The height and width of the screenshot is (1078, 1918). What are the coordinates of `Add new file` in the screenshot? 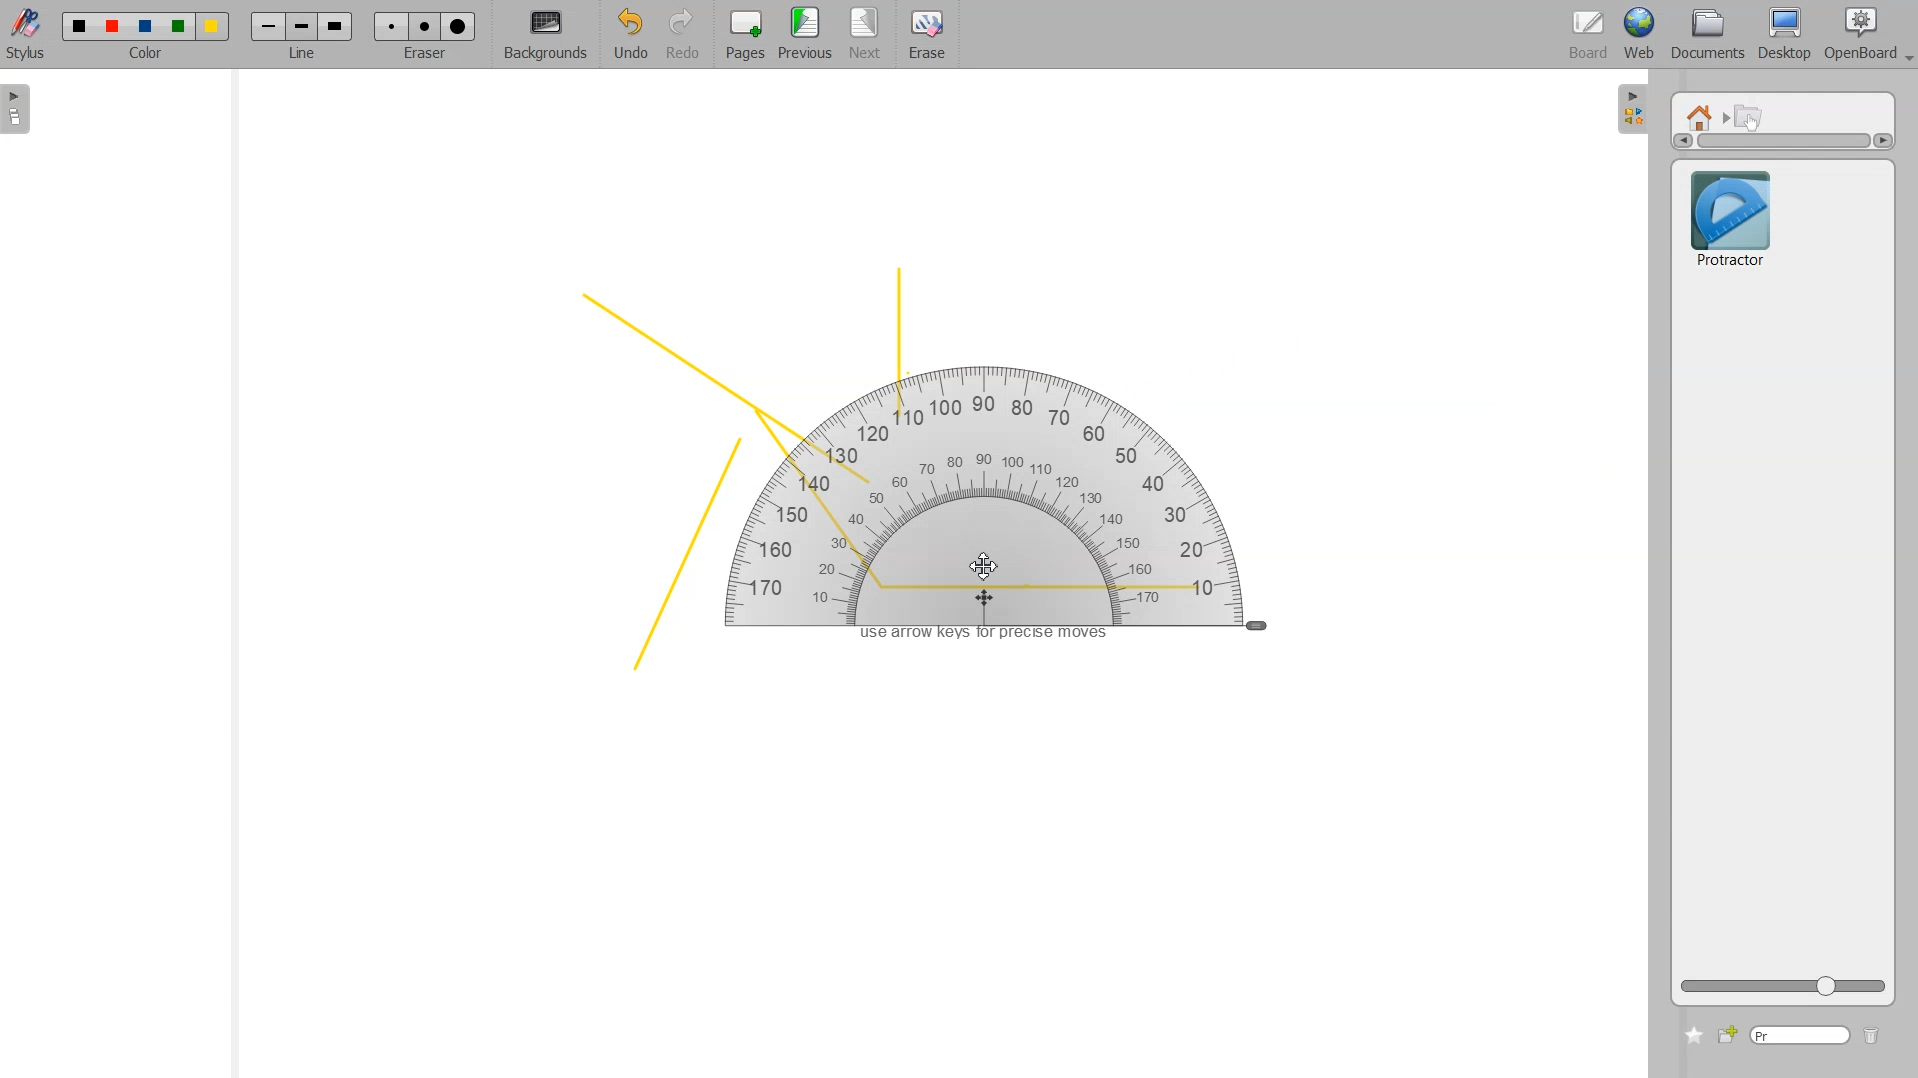 It's located at (1726, 1035).